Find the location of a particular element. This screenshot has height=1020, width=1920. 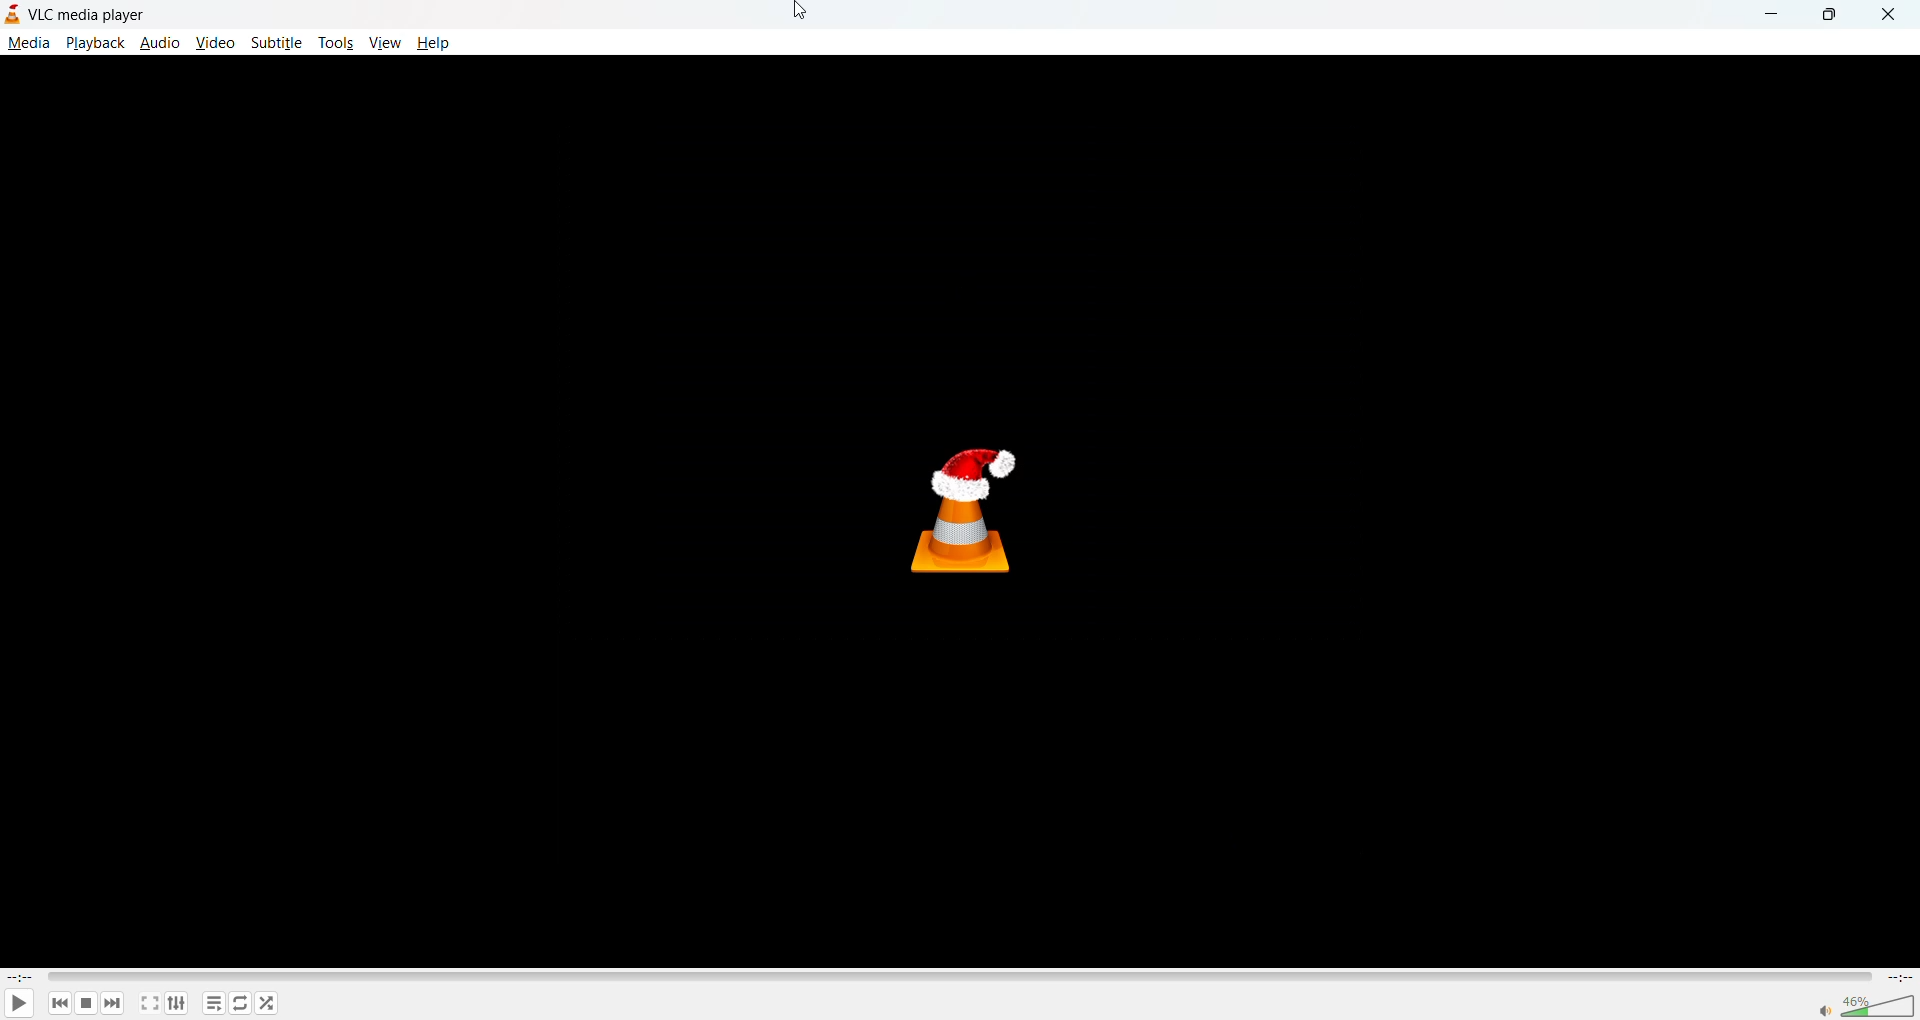

tools is located at coordinates (335, 45).